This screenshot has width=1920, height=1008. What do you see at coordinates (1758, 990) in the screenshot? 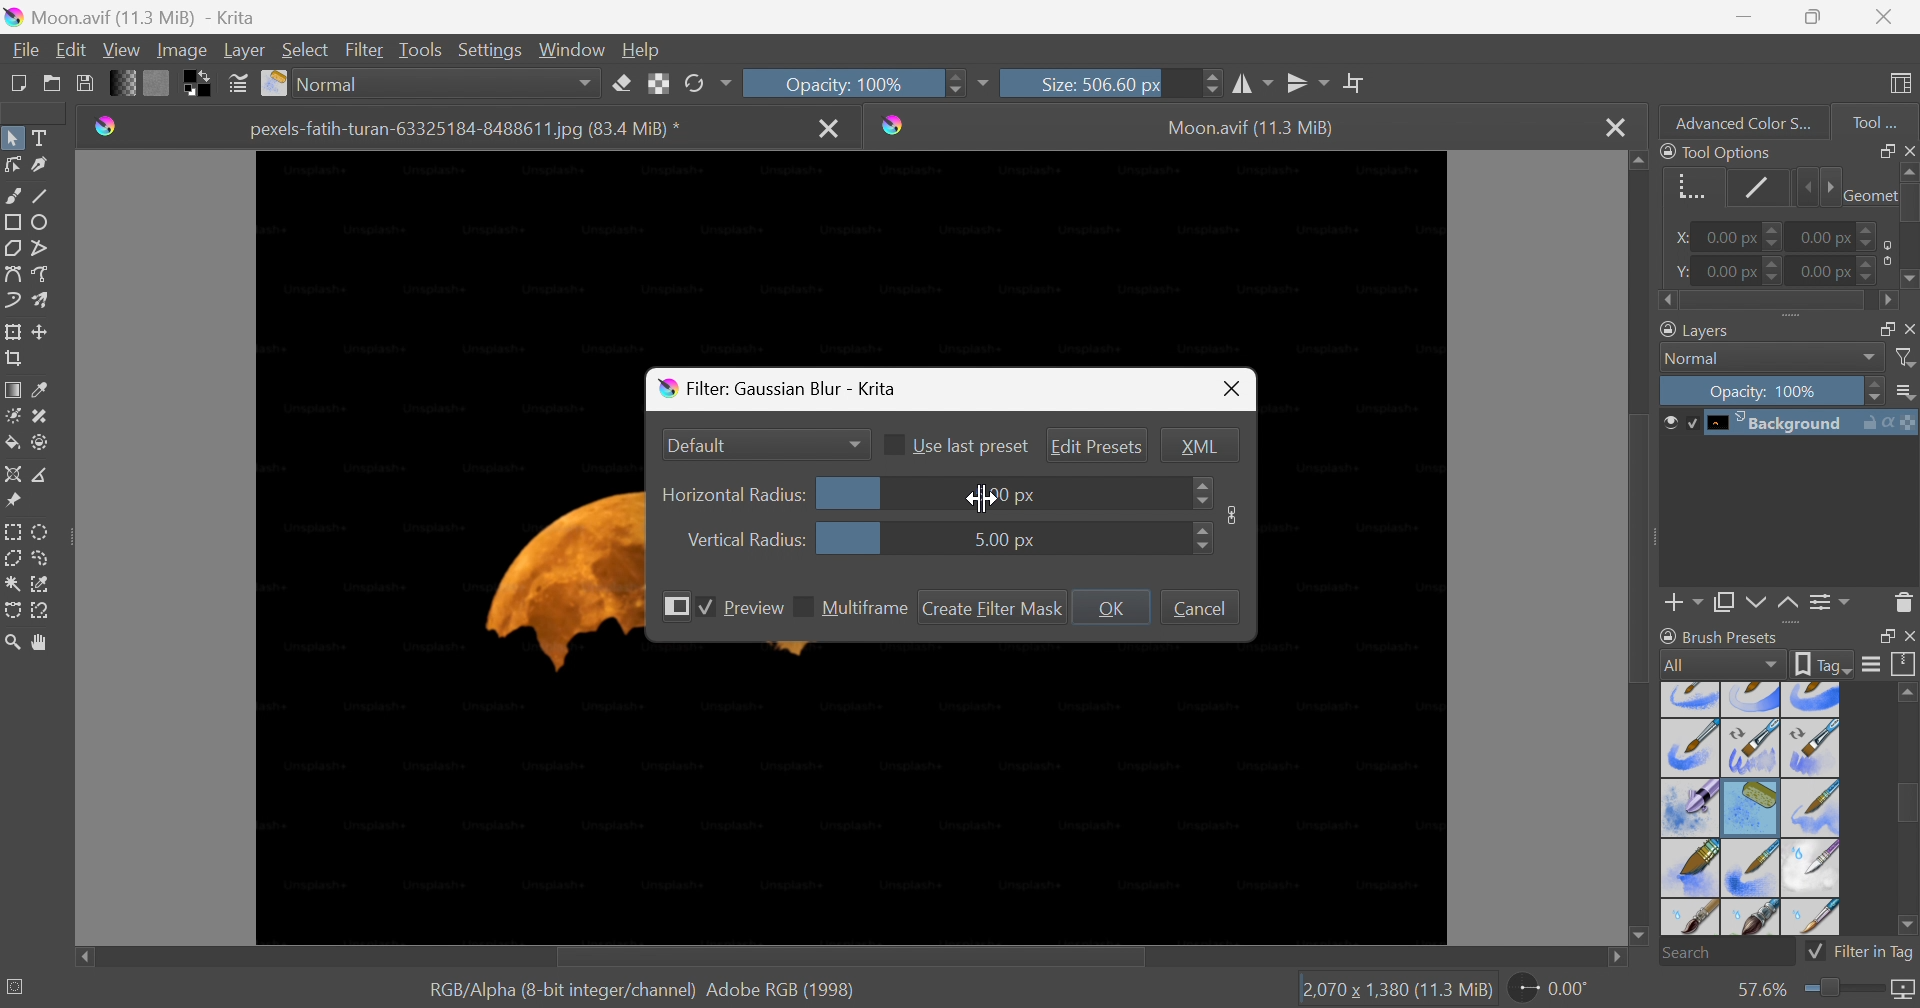
I see `57.6%` at bounding box center [1758, 990].